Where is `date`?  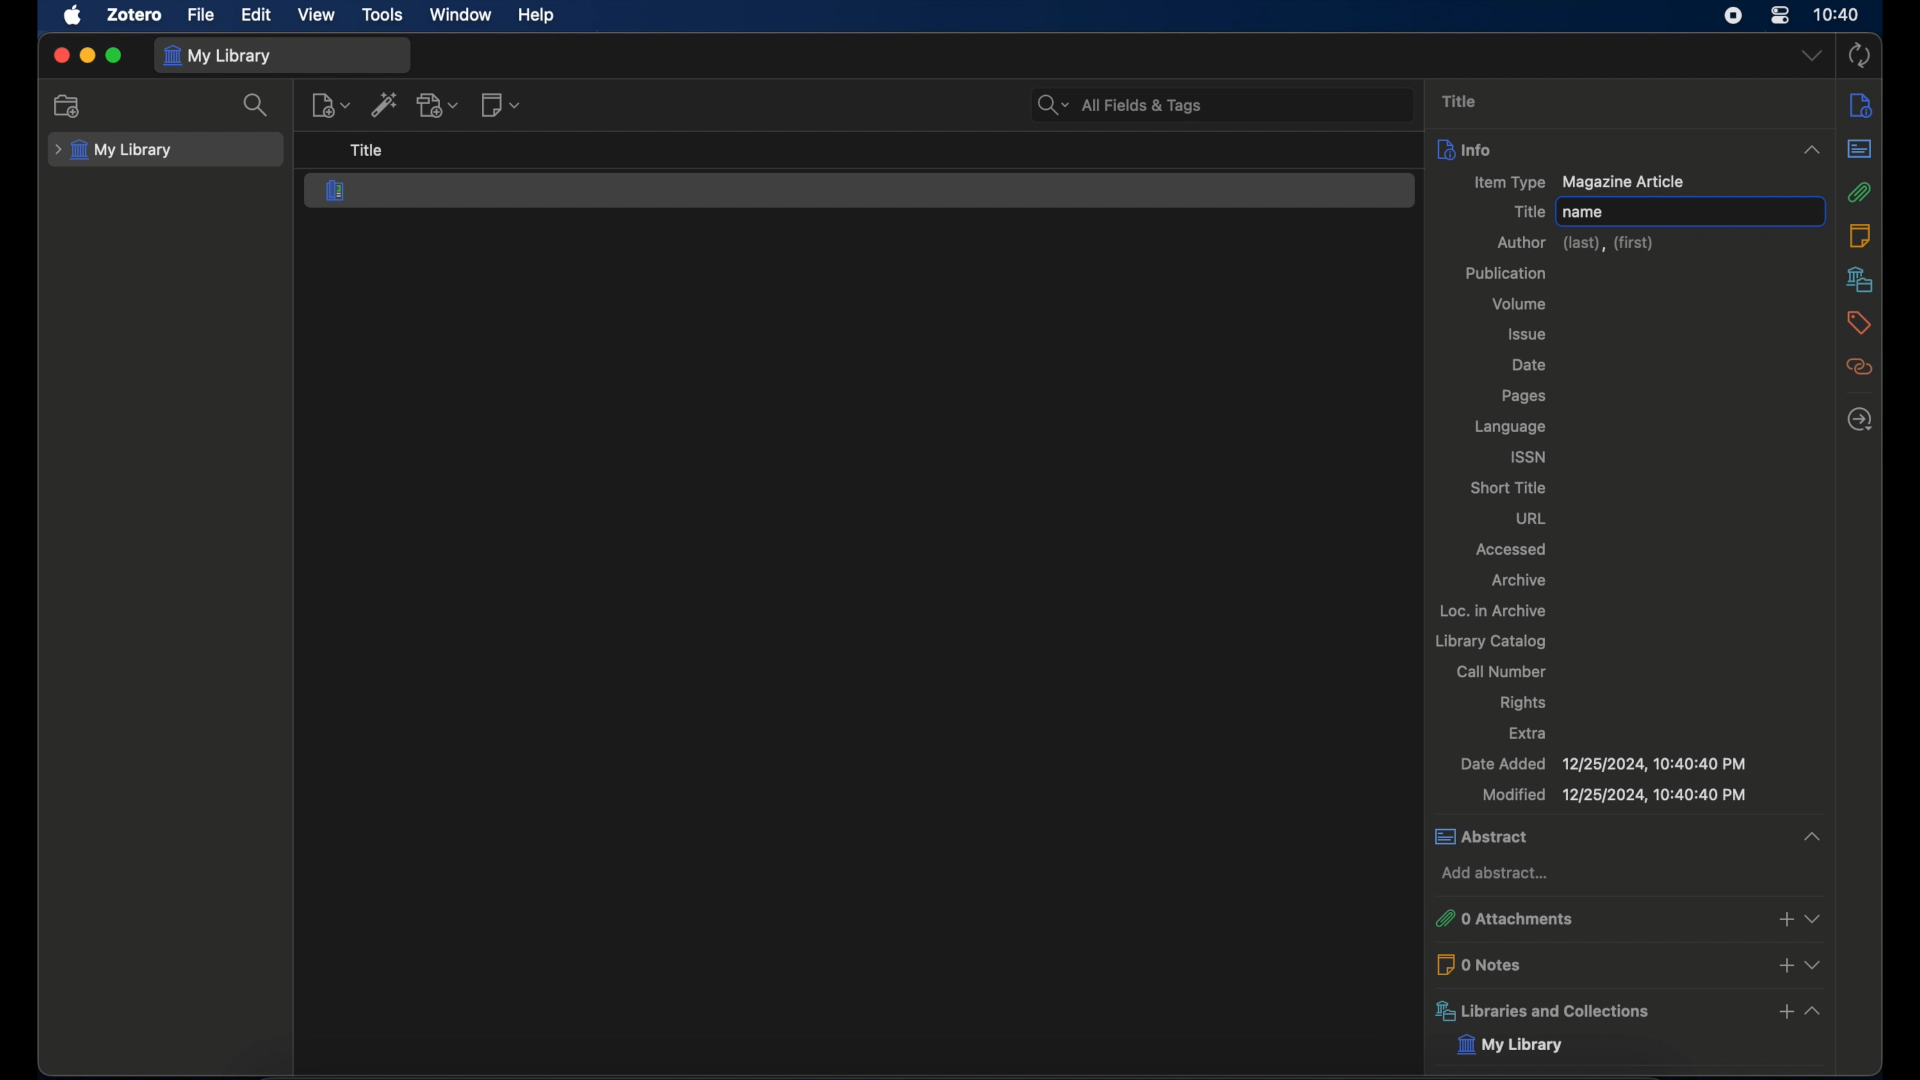
date is located at coordinates (1532, 365).